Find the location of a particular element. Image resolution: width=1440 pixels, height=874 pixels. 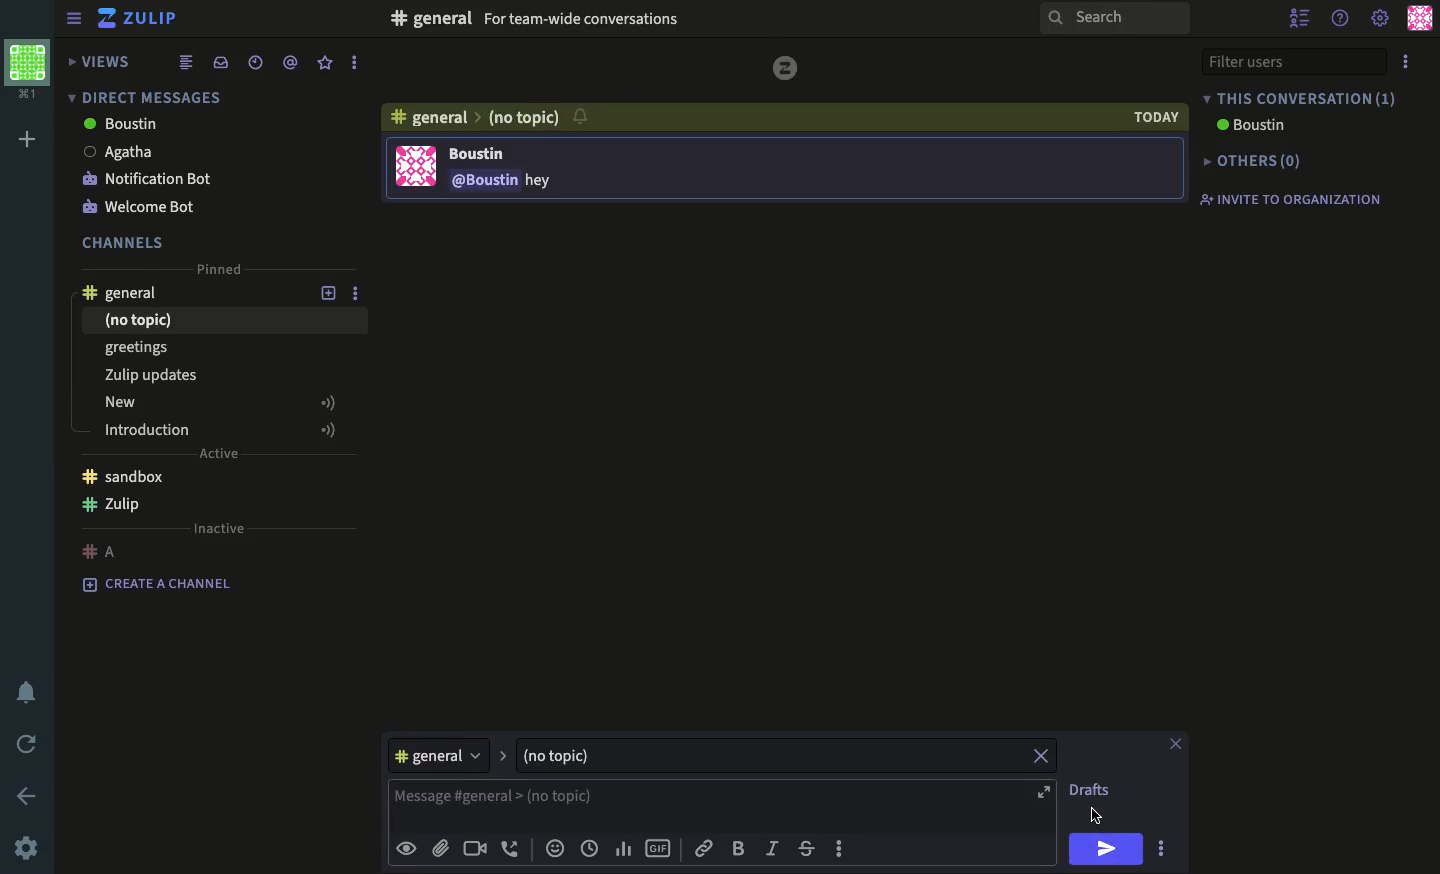

Introduction is located at coordinates (225, 427).